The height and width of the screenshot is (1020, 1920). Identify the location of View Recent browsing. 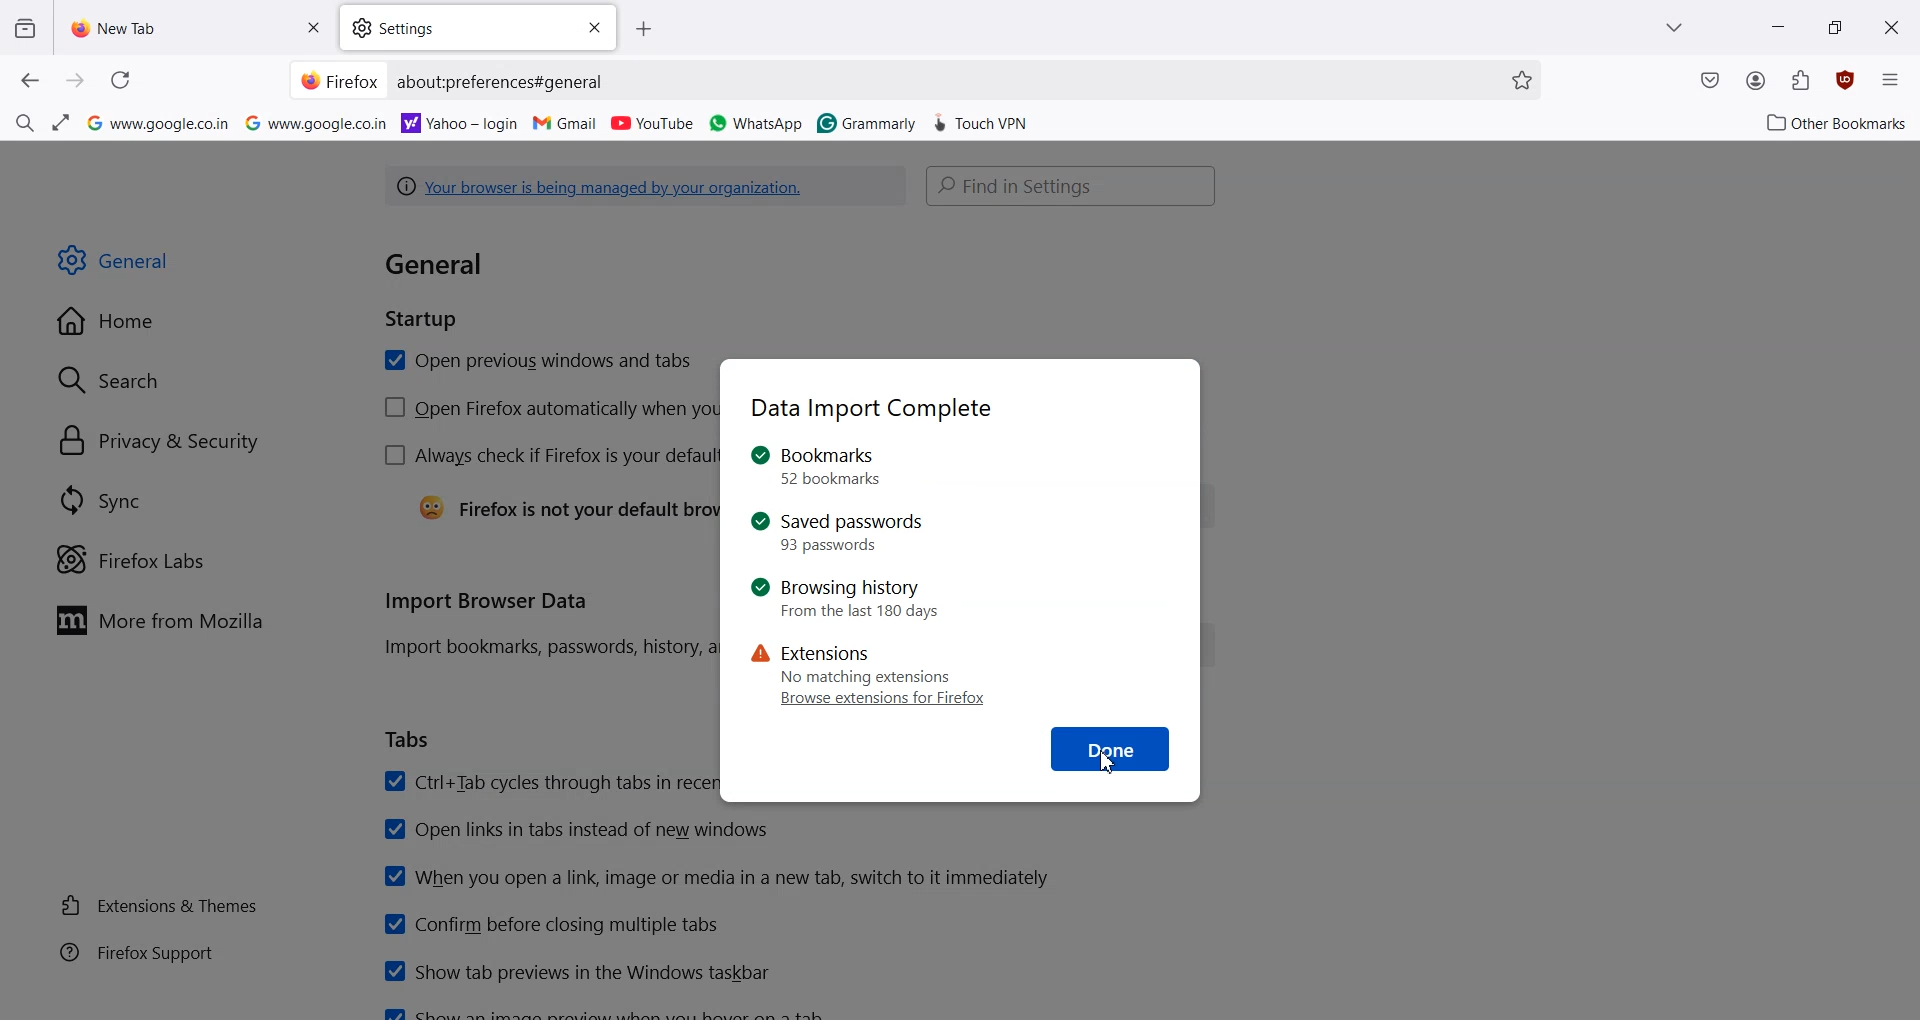
(25, 30).